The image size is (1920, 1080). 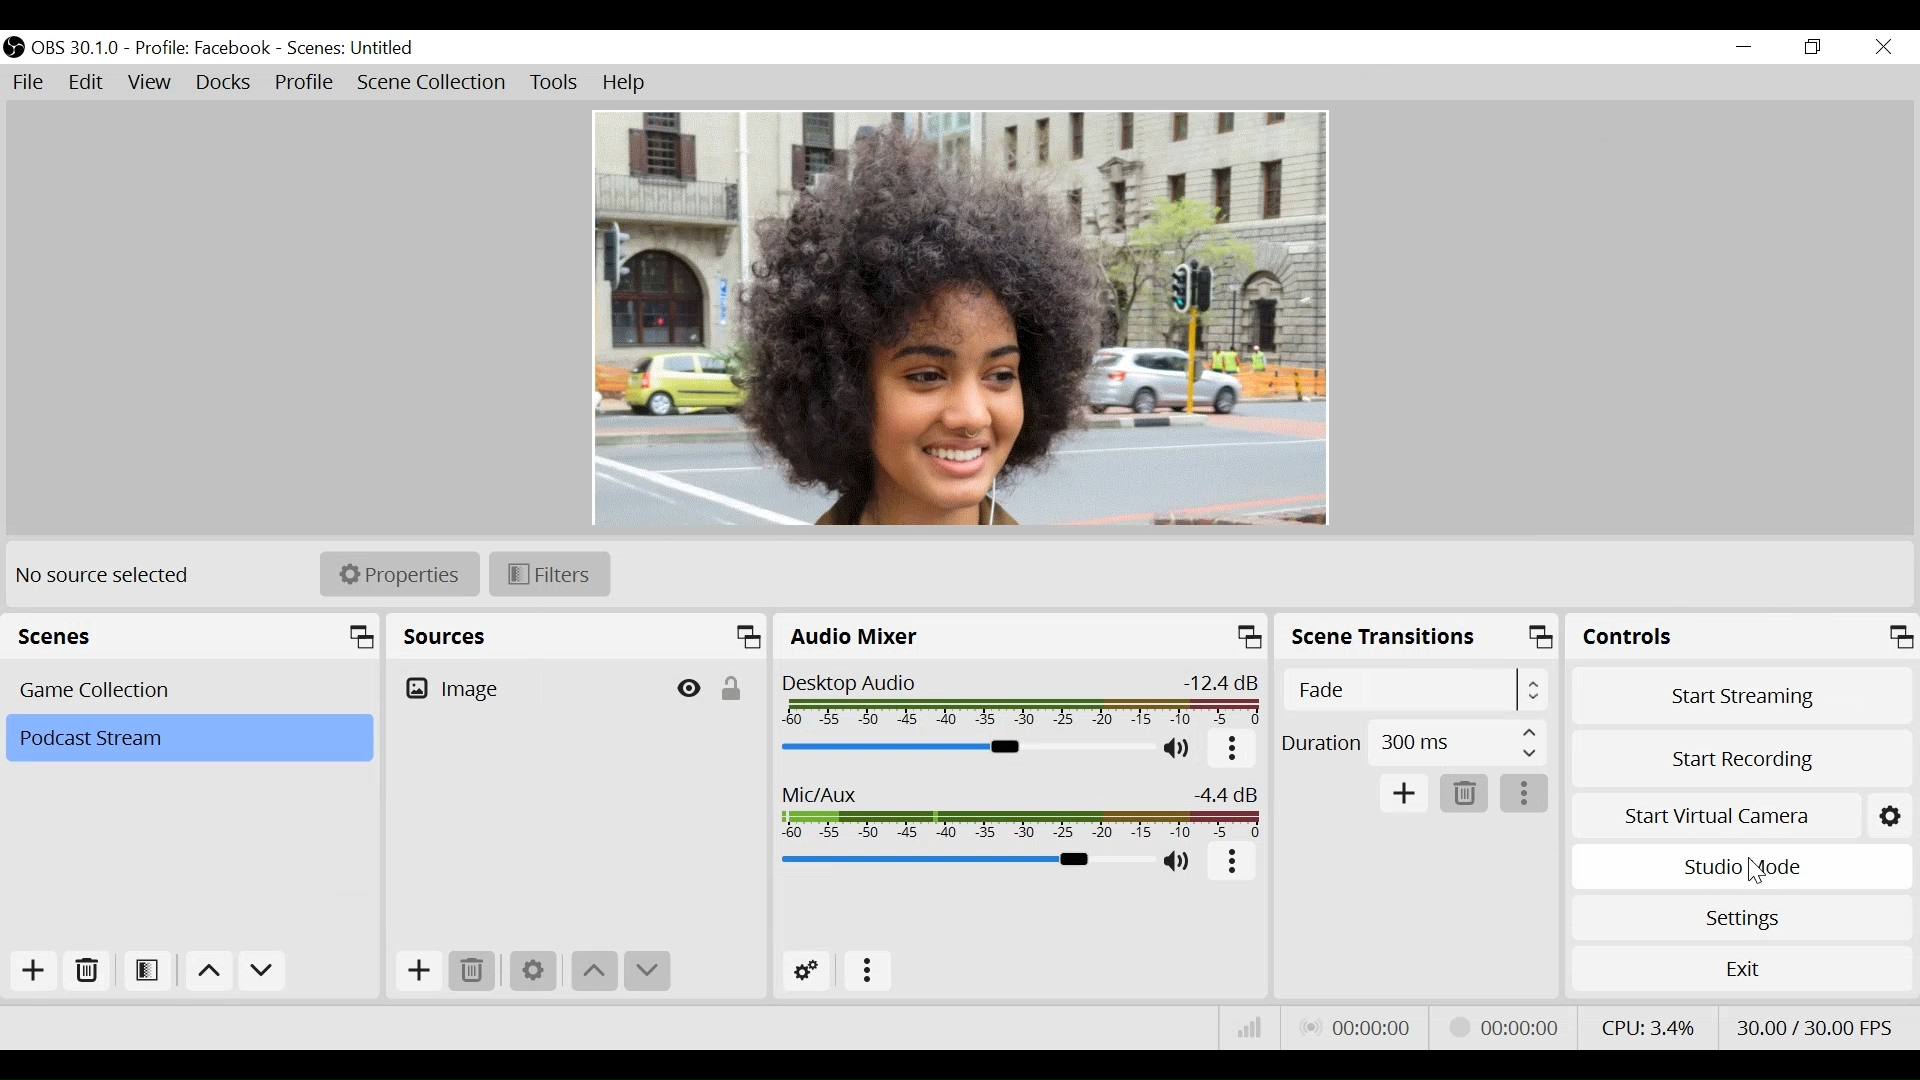 I want to click on Add, so click(x=33, y=969).